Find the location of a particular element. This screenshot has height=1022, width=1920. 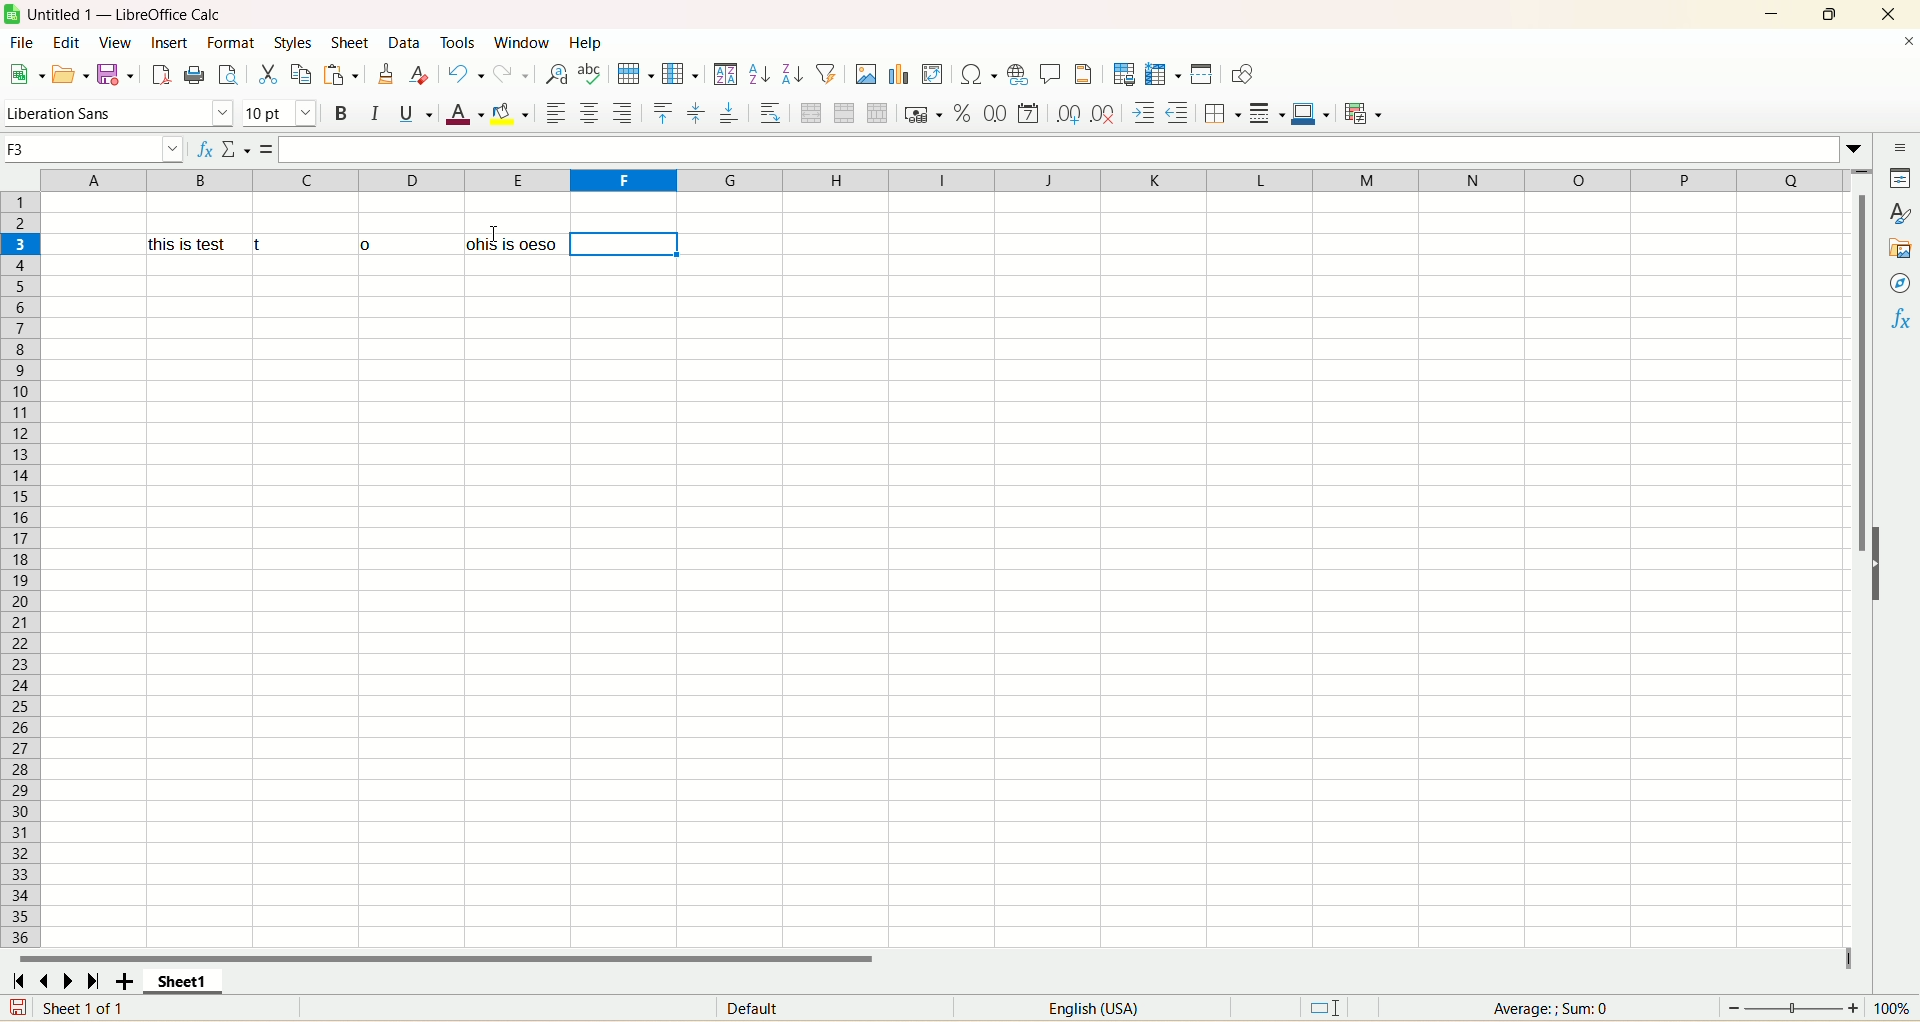

format as date is located at coordinates (1029, 115).